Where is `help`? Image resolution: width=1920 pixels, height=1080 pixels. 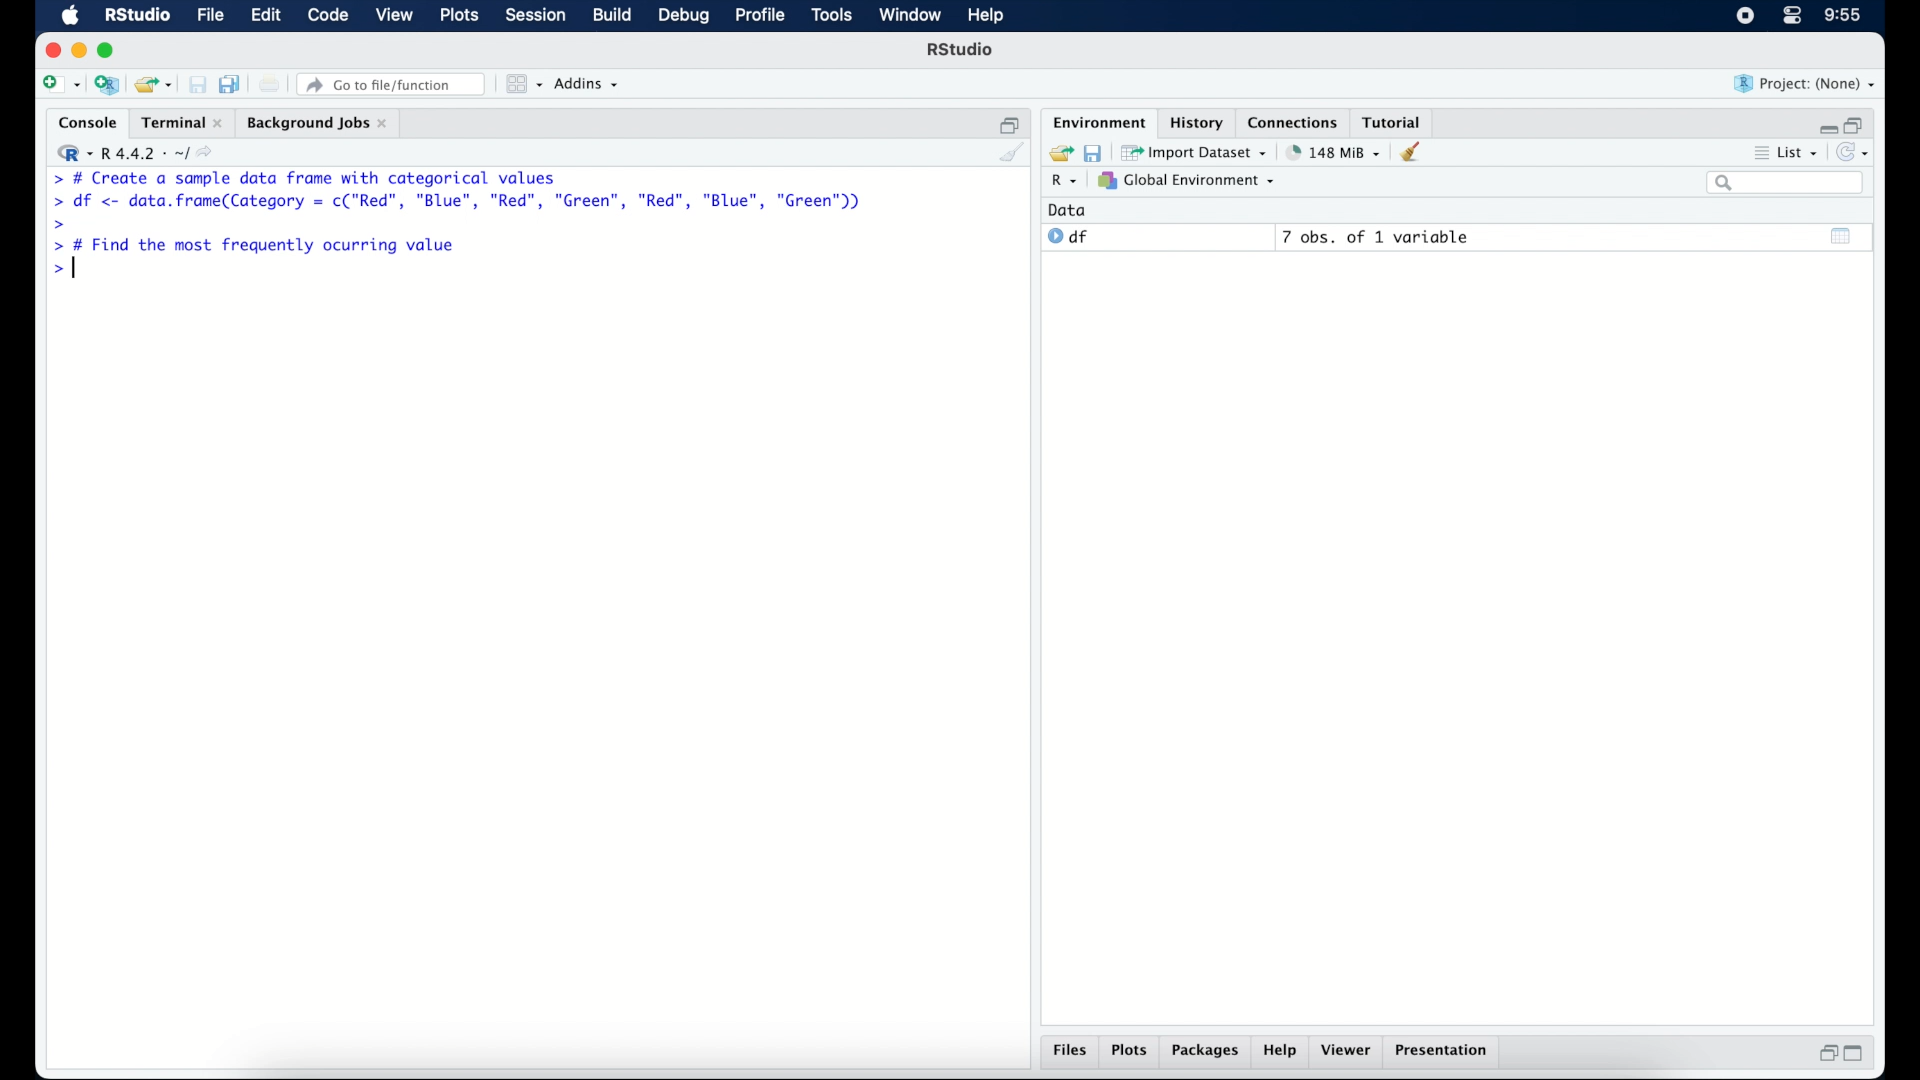 help is located at coordinates (1283, 1052).